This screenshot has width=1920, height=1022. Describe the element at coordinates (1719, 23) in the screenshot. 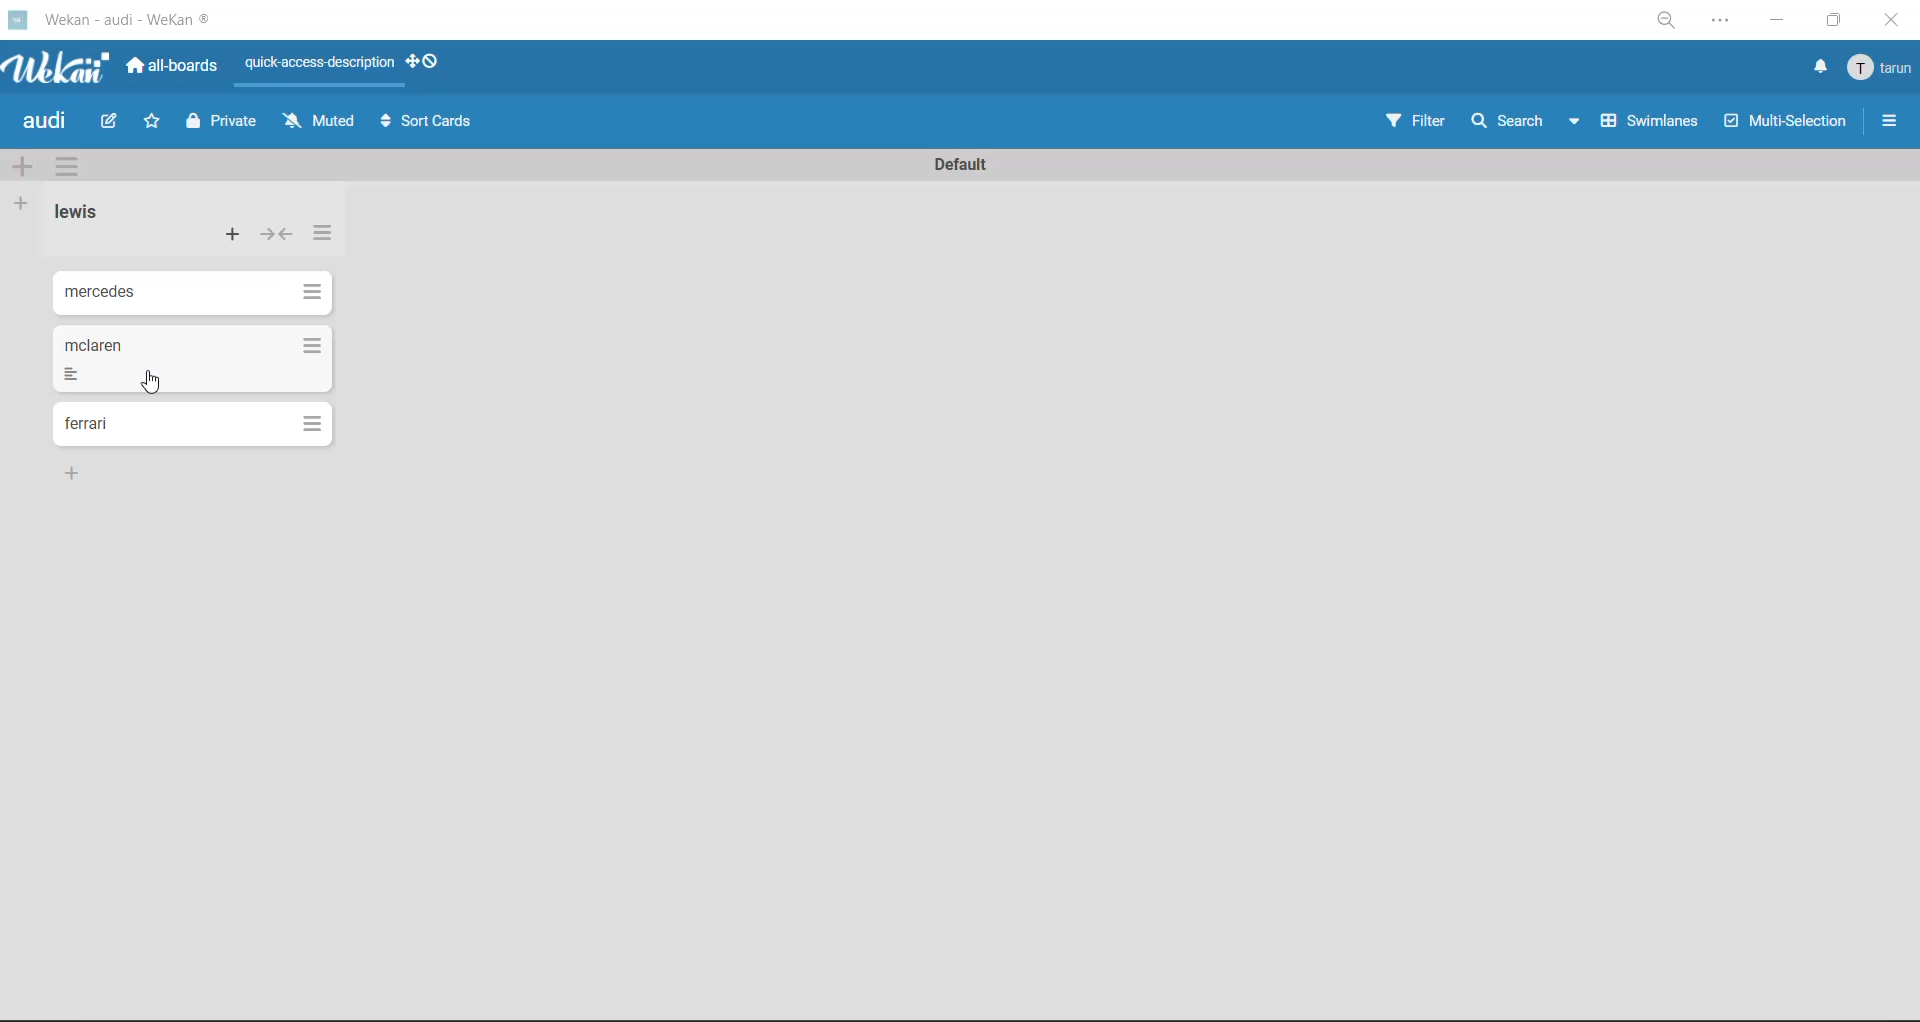

I see `settings` at that location.